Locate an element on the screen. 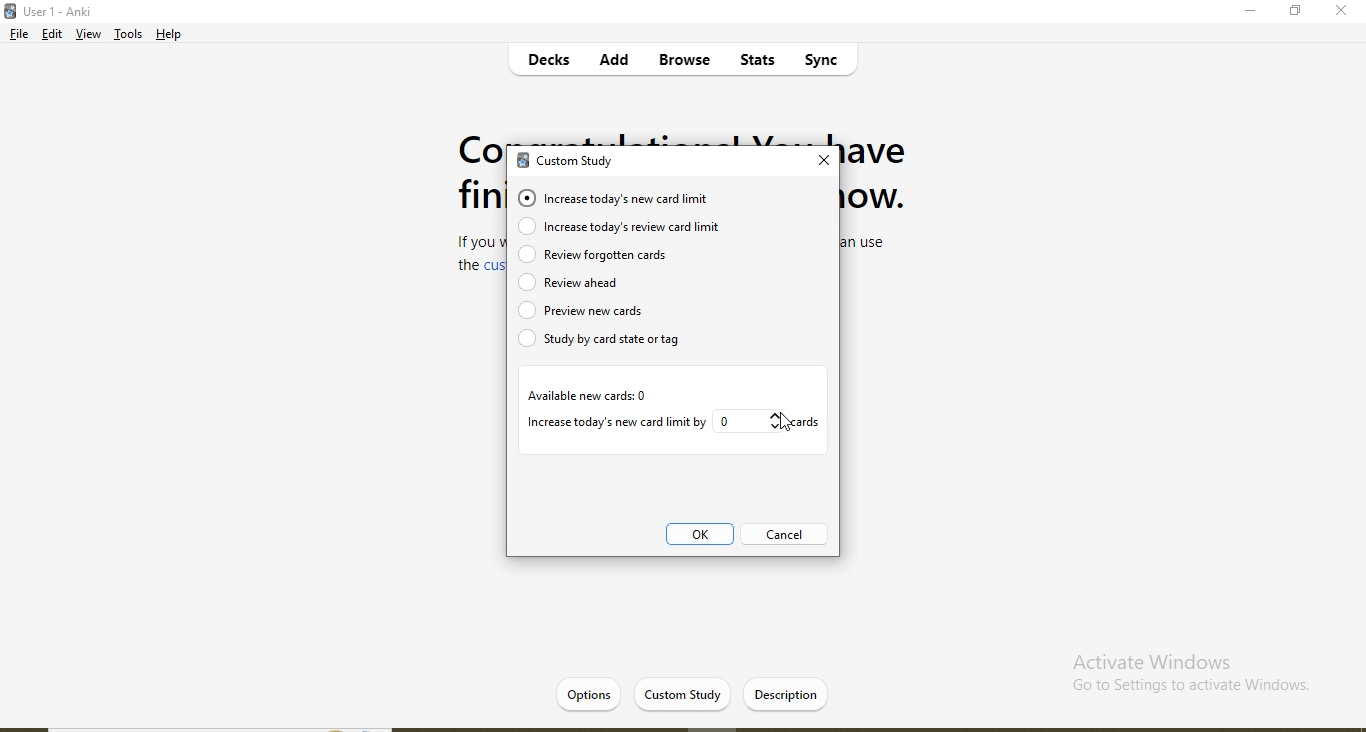  sync is located at coordinates (829, 63).